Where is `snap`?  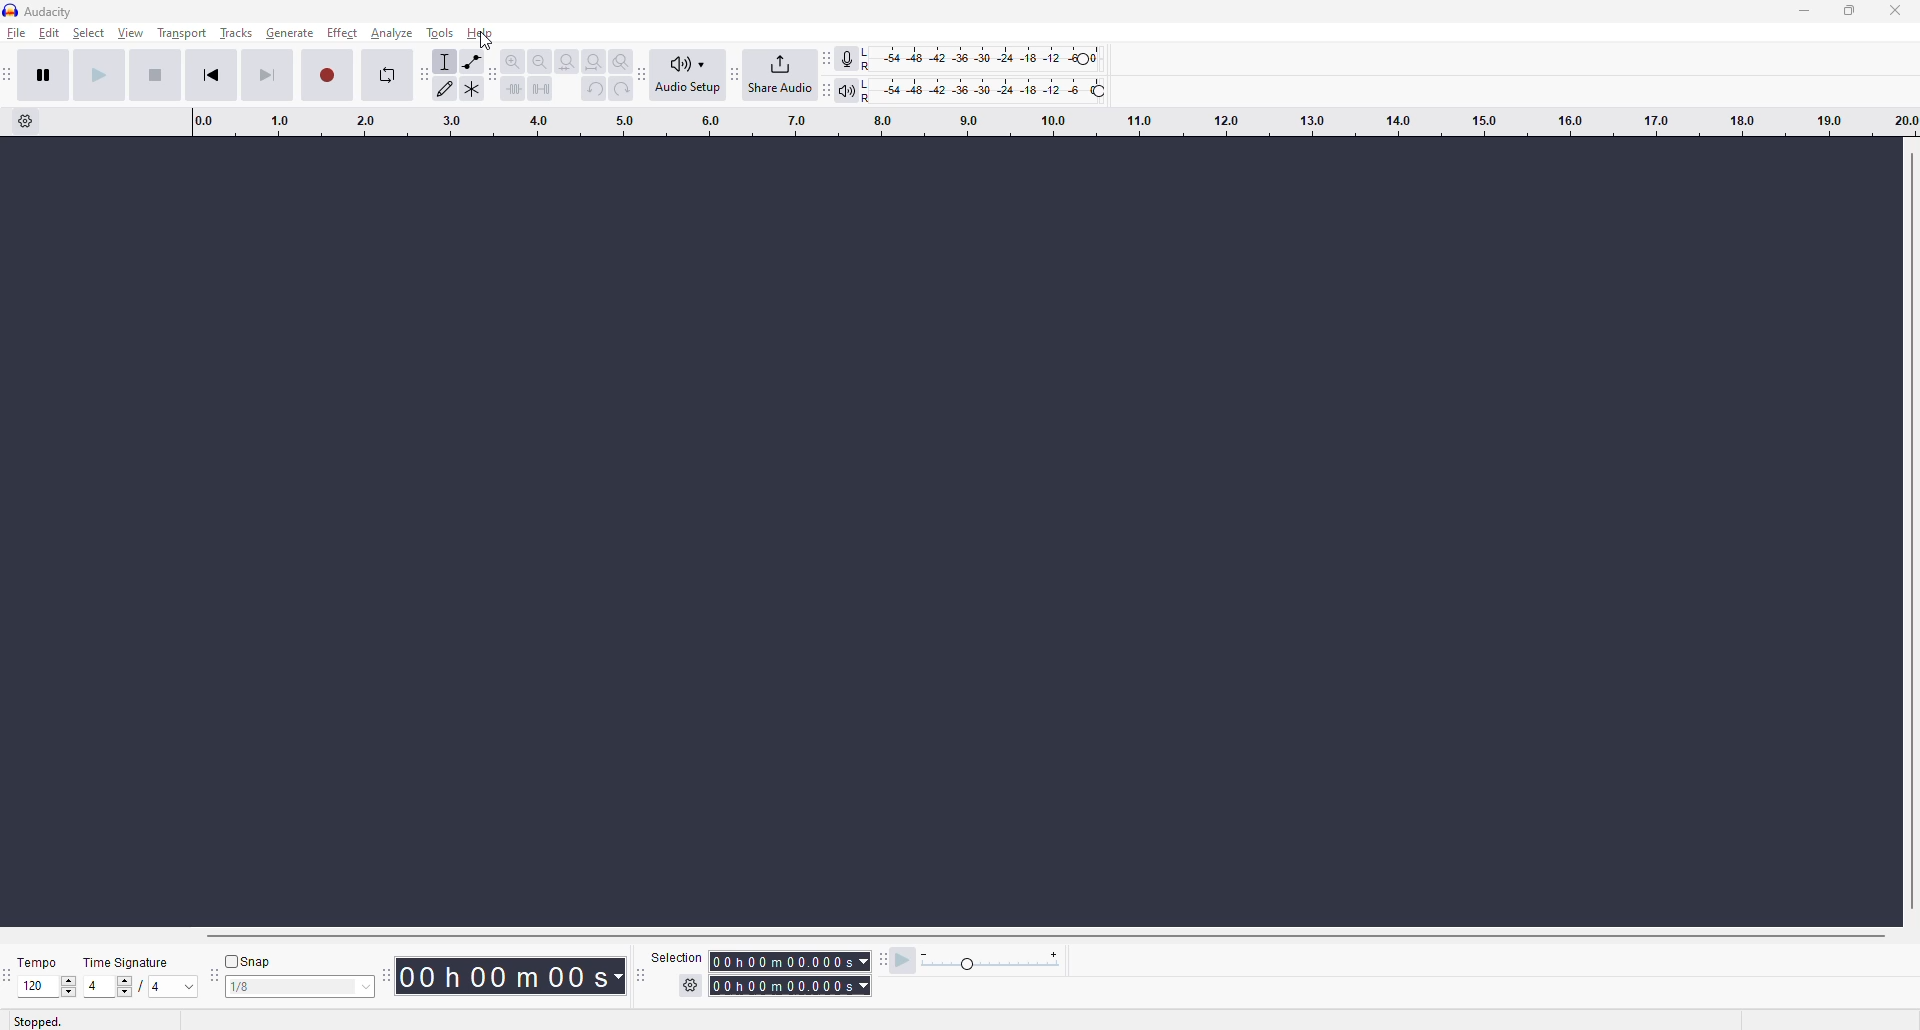 snap is located at coordinates (243, 959).